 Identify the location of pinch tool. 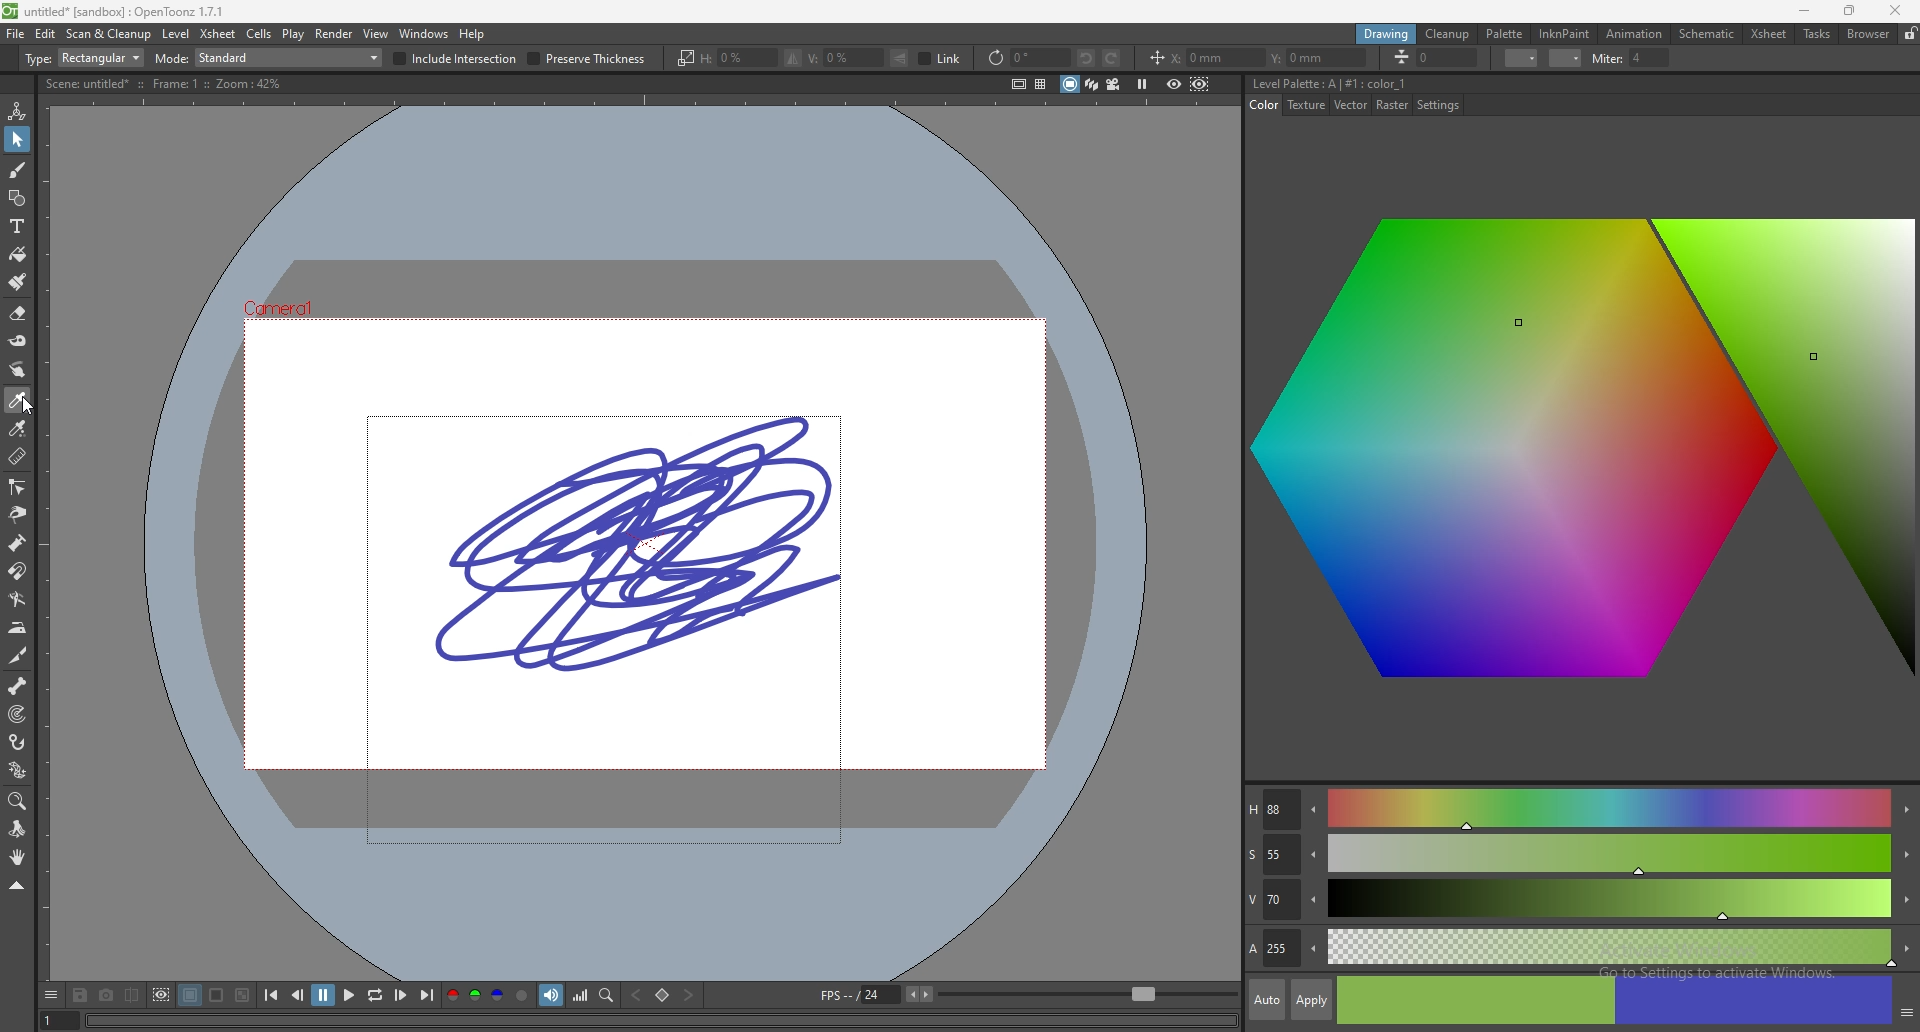
(18, 513).